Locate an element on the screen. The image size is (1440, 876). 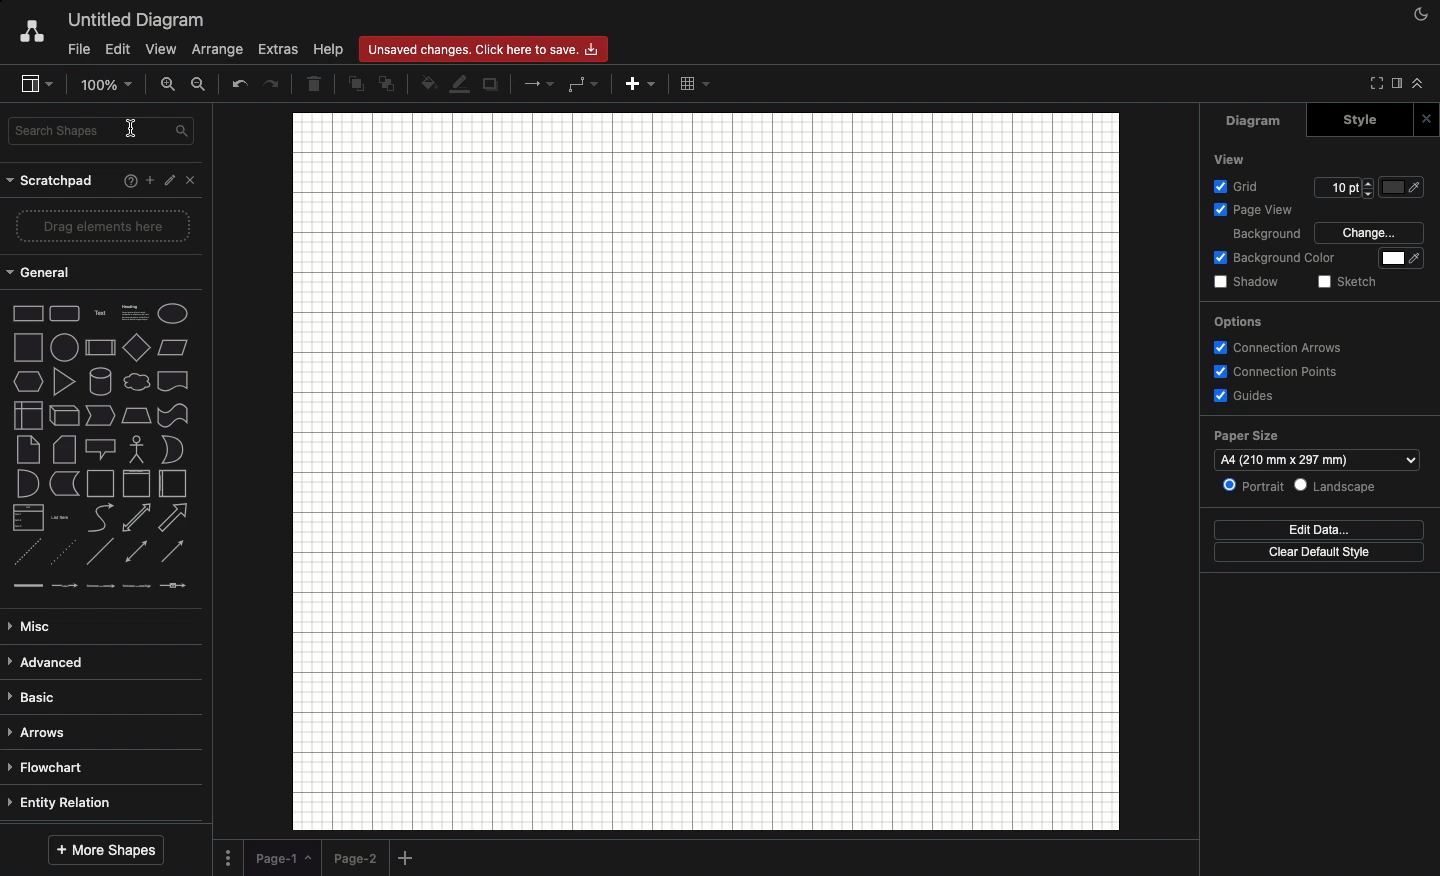
Scratchpad is located at coordinates (50, 184).